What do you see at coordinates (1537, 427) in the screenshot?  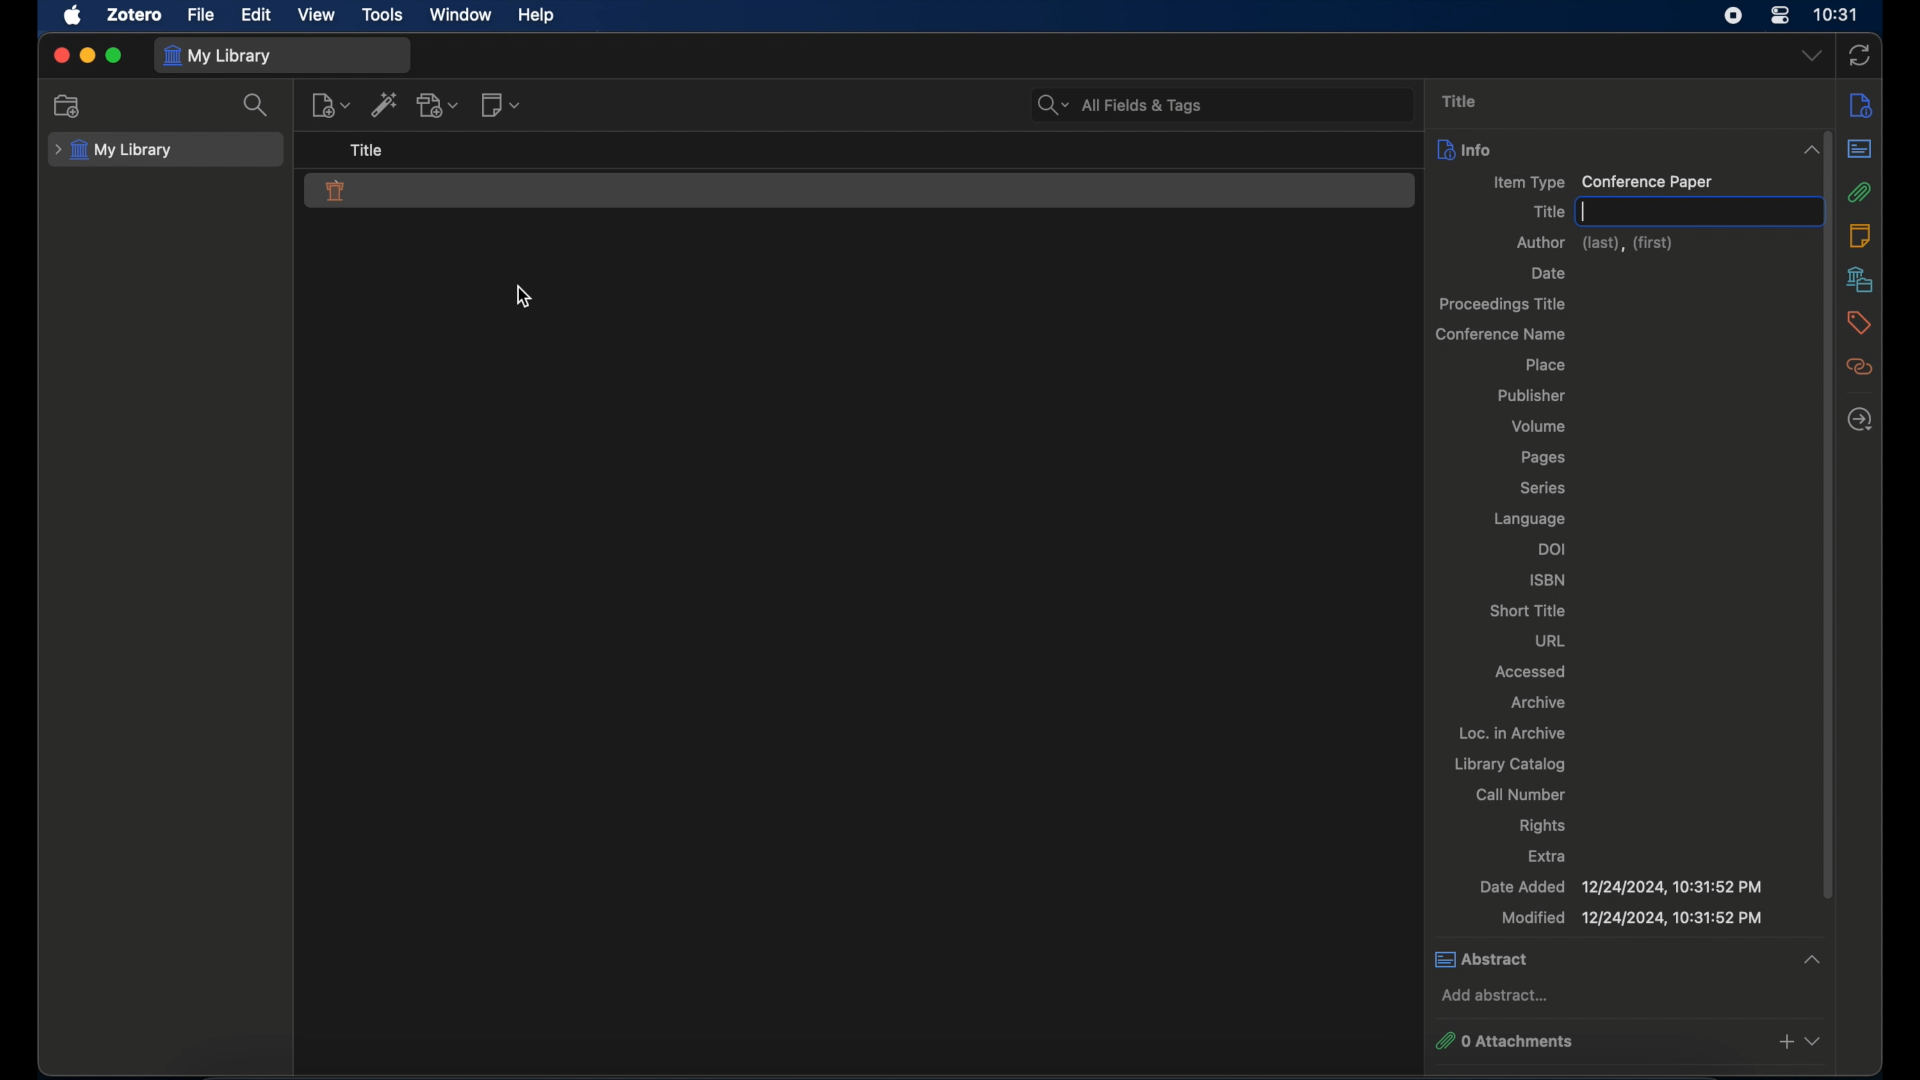 I see `volume` at bounding box center [1537, 427].